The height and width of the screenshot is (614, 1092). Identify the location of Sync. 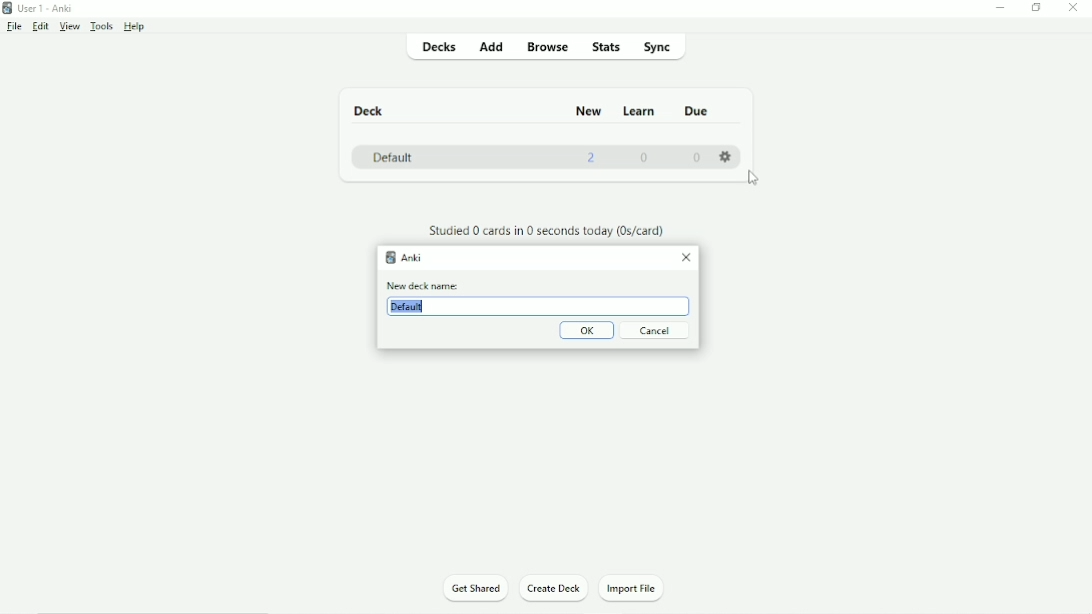
(657, 46).